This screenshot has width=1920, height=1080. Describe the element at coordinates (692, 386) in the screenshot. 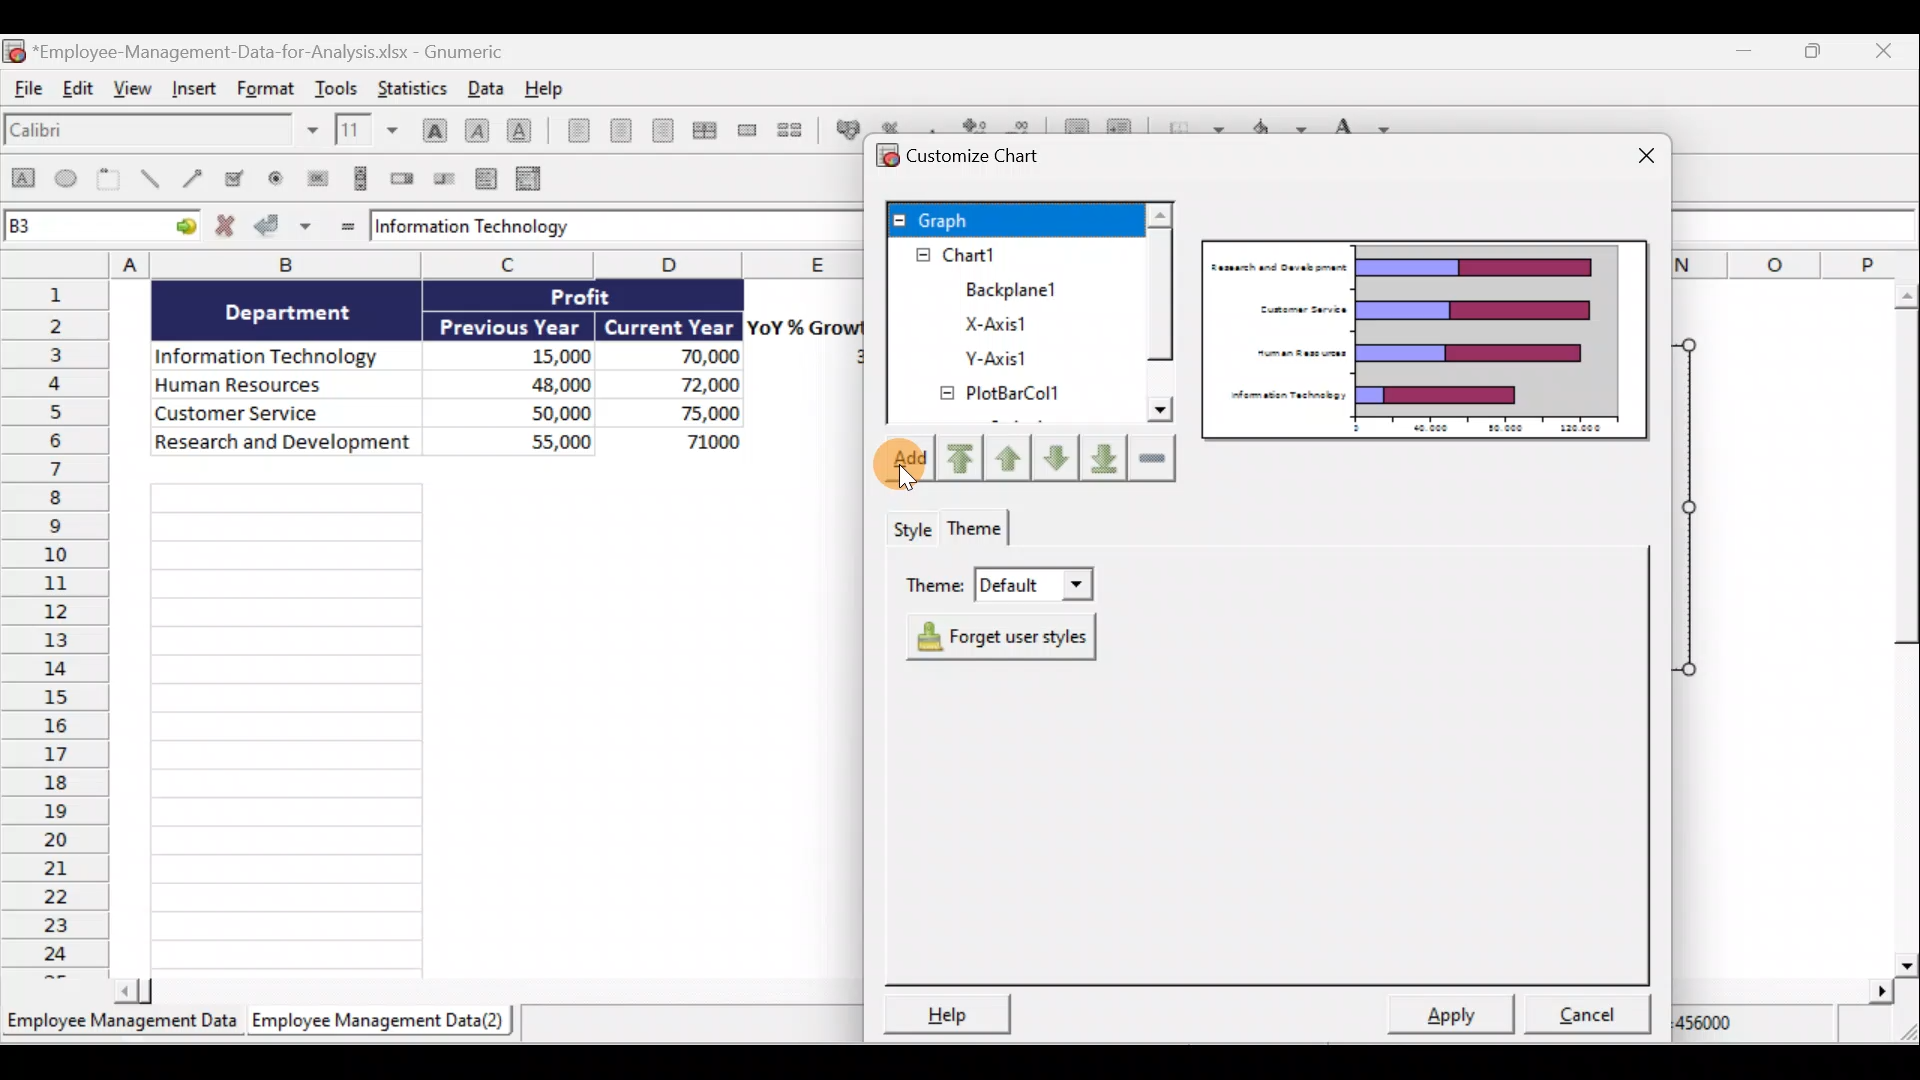

I see `72,000` at that location.